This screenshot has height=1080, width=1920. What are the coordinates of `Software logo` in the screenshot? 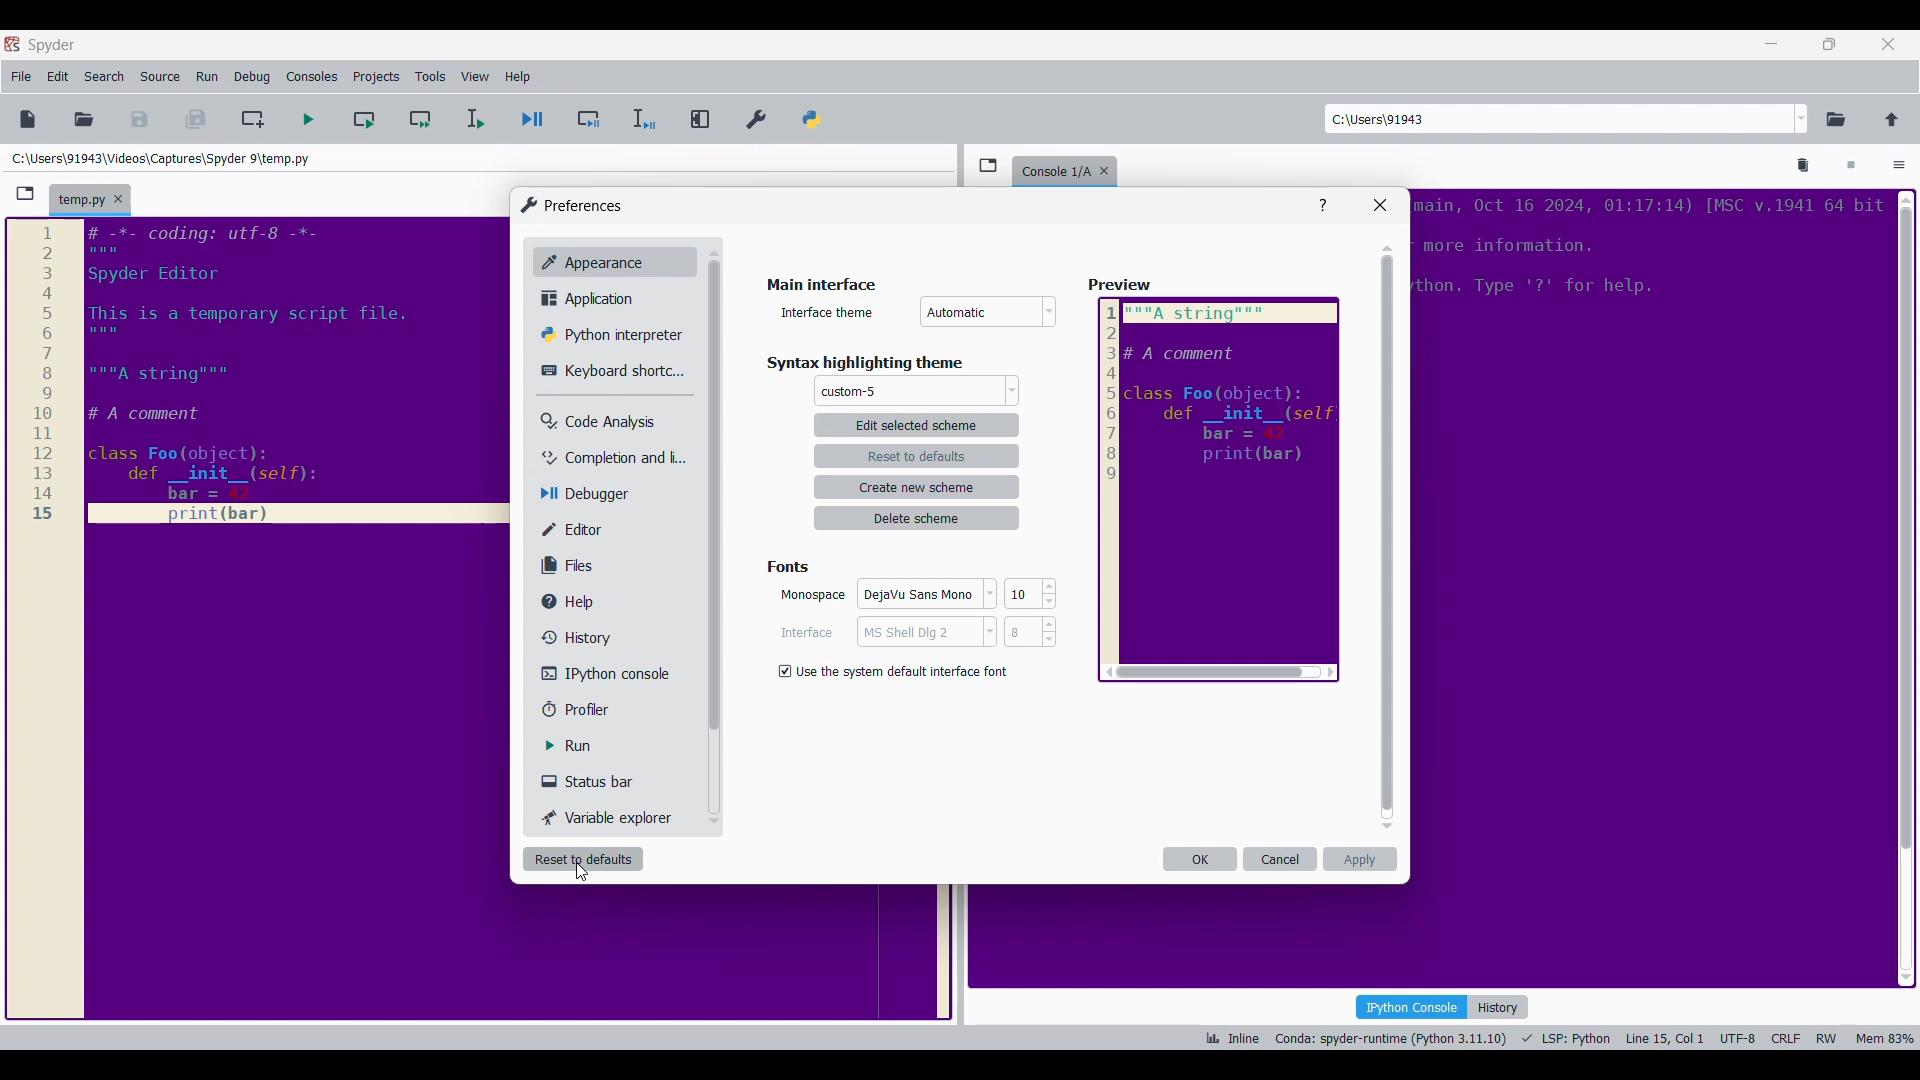 It's located at (13, 44).